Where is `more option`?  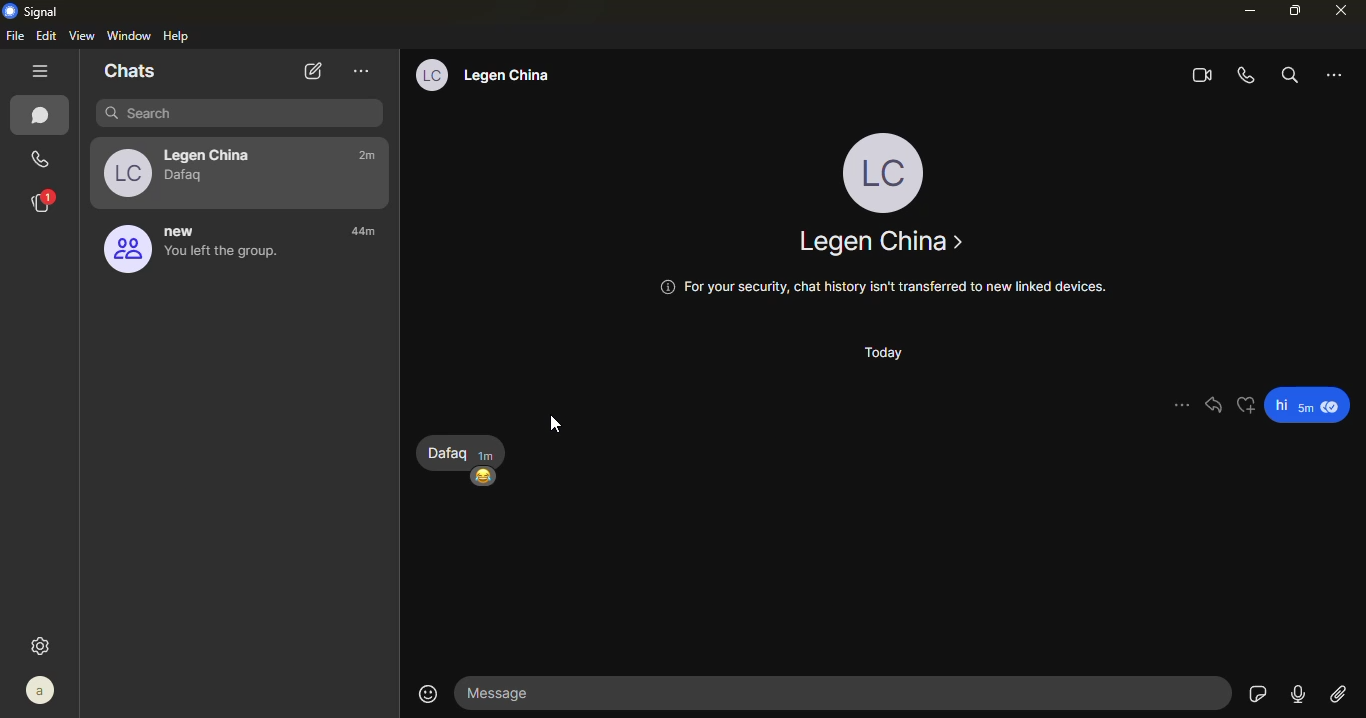
more option is located at coordinates (362, 70).